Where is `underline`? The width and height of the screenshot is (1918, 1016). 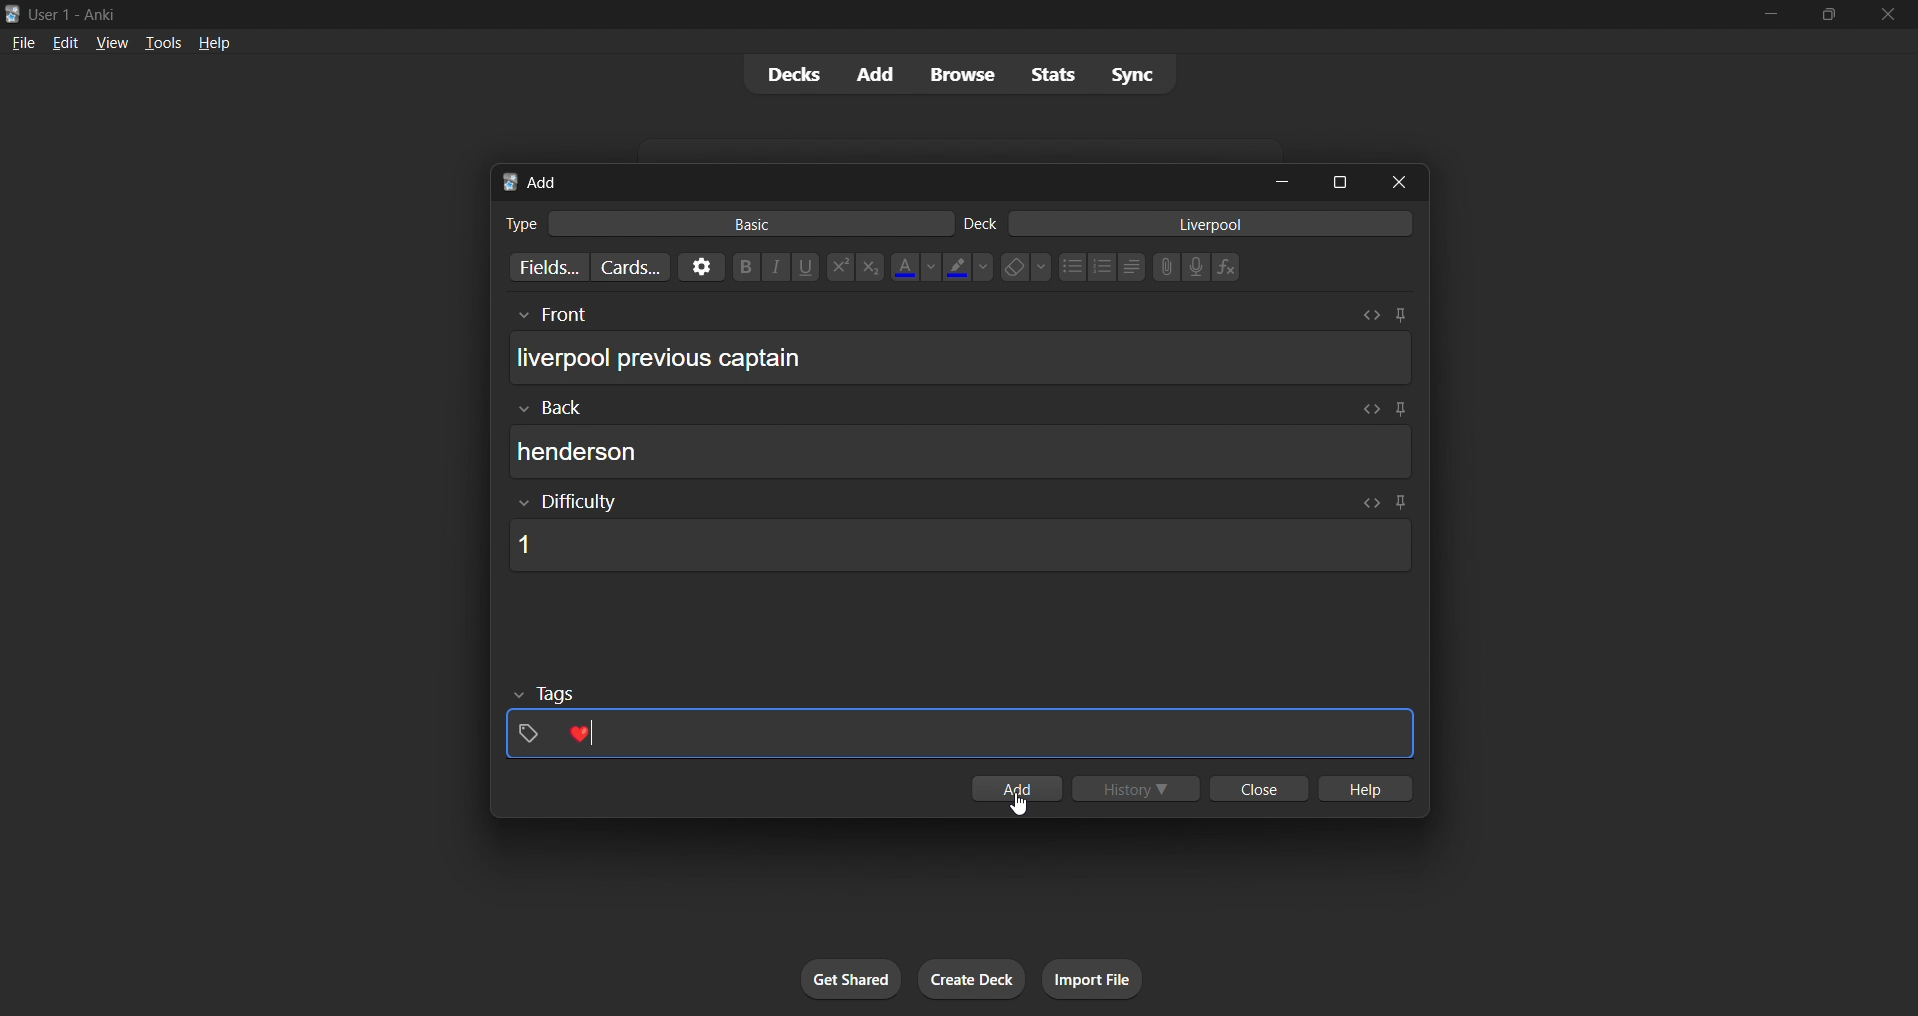
underline is located at coordinates (808, 267).